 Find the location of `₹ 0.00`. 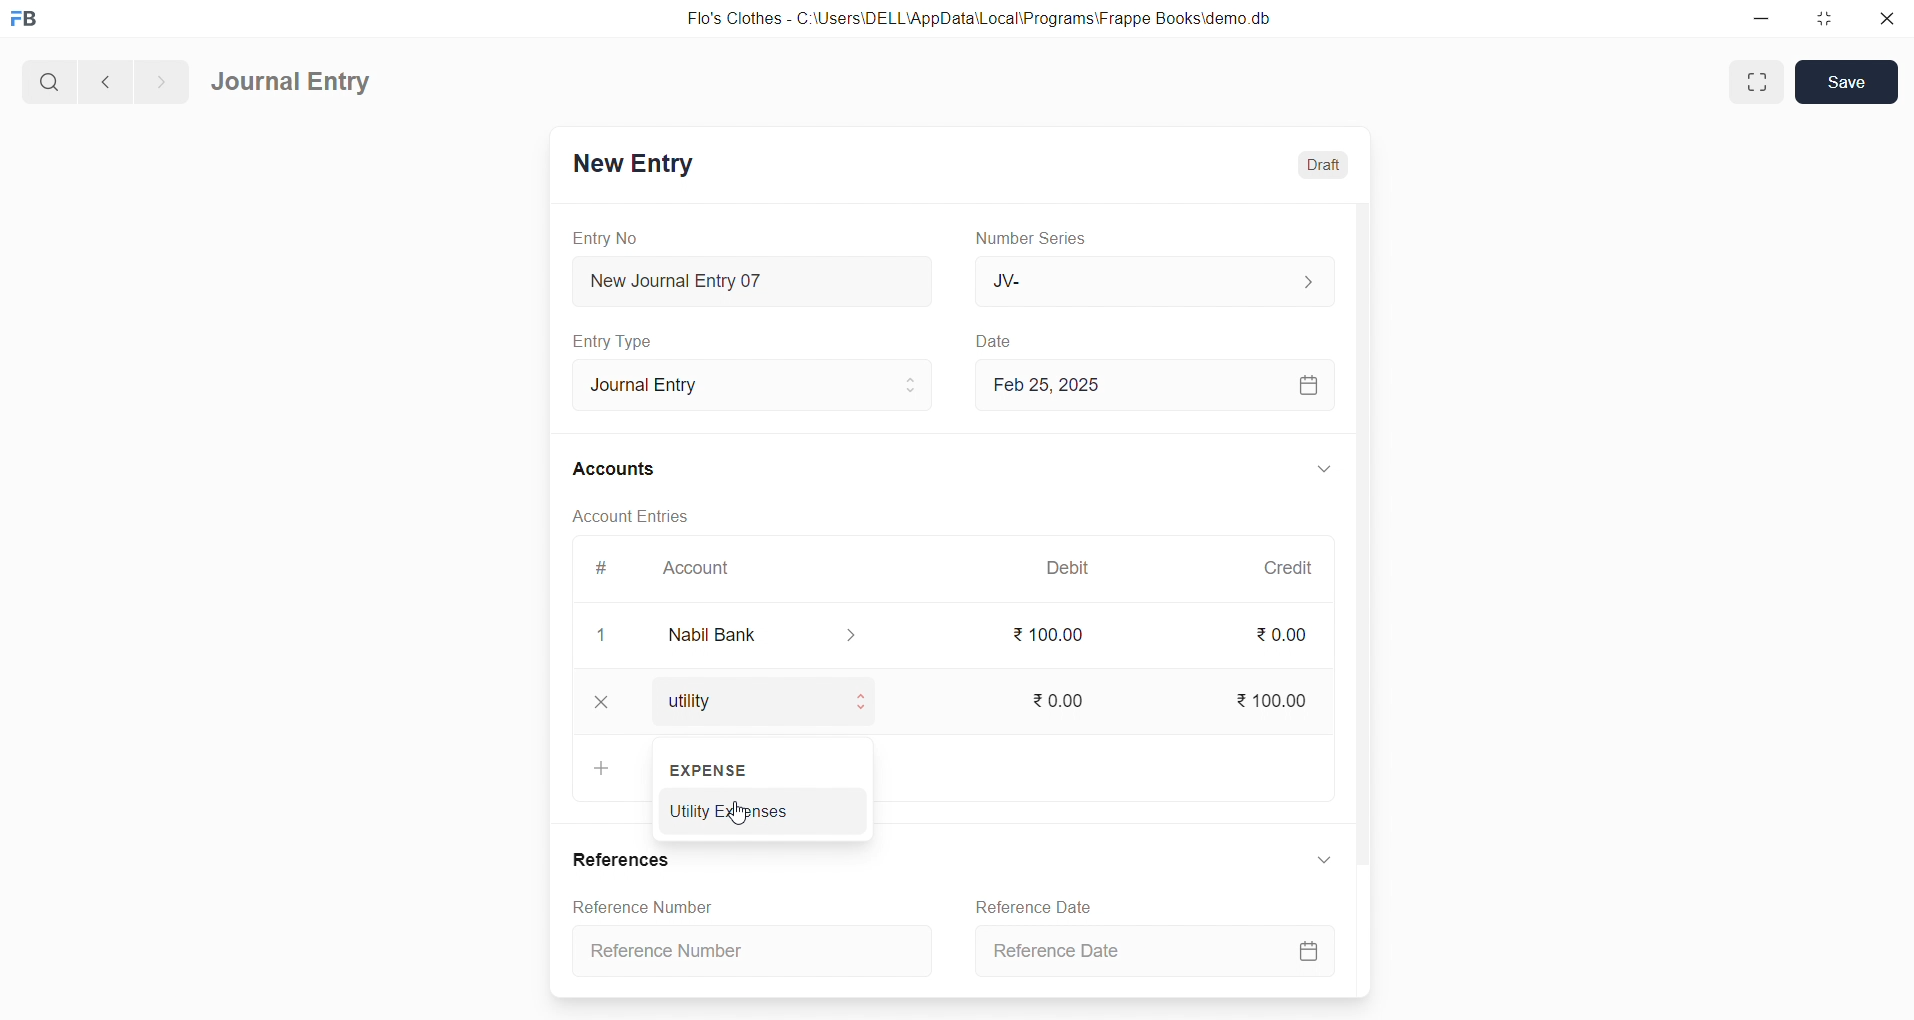

₹ 0.00 is located at coordinates (1280, 635).